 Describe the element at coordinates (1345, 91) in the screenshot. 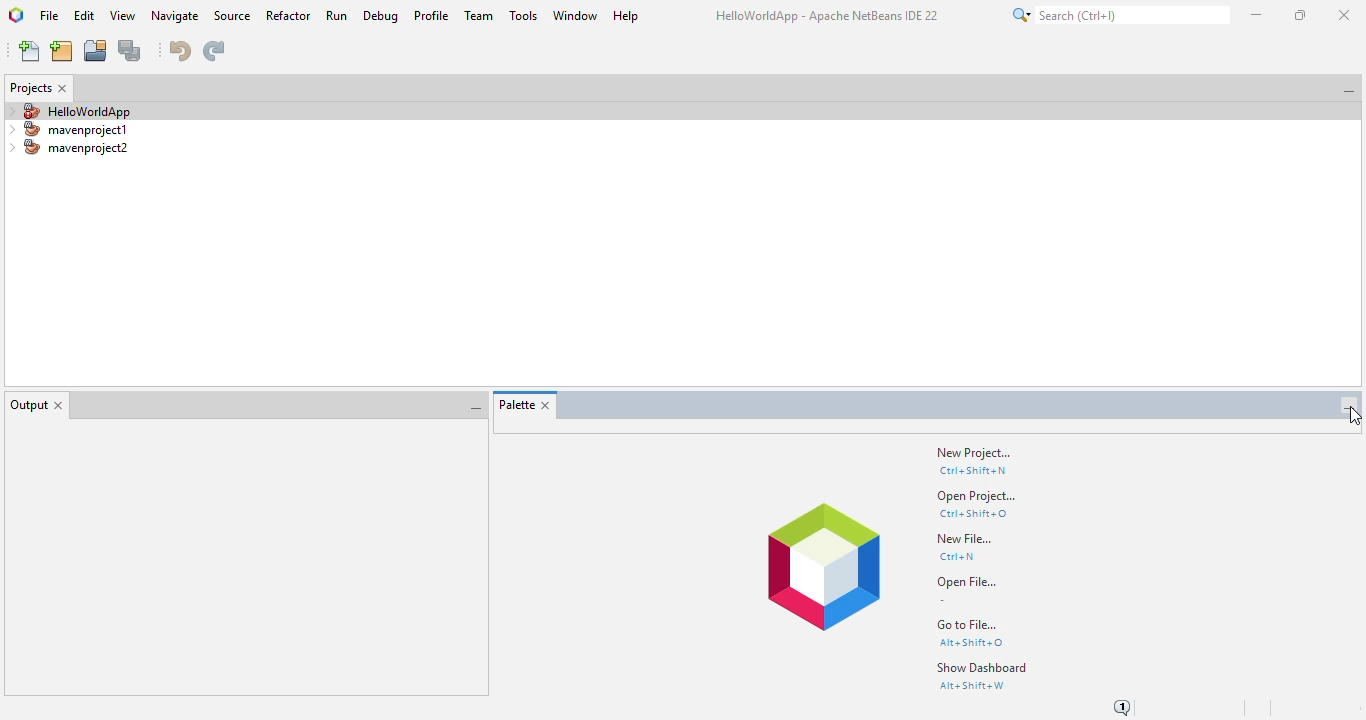

I see `minimize window group` at that location.